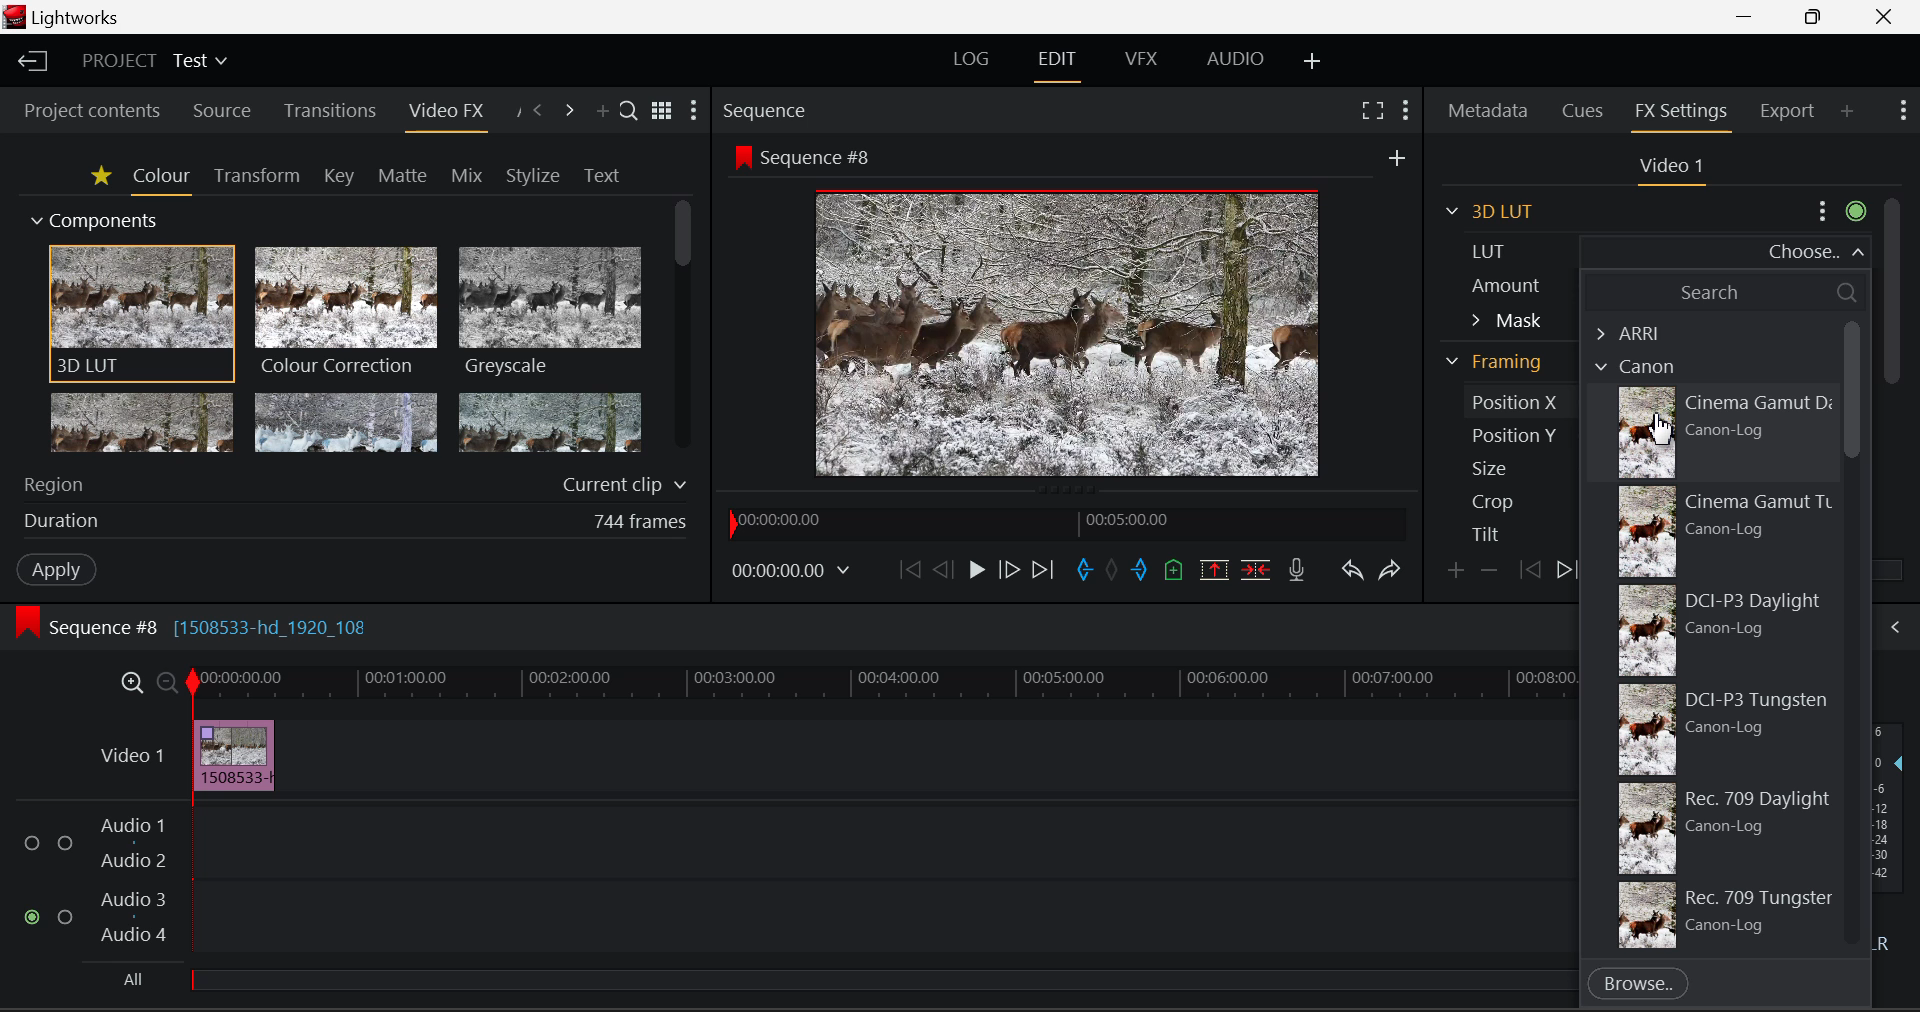 This screenshot has height=1012, width=1920. What do you see at coordinates (1044, 573) in the screenshot?
I see `To End` at bounding box center [1044, 573].